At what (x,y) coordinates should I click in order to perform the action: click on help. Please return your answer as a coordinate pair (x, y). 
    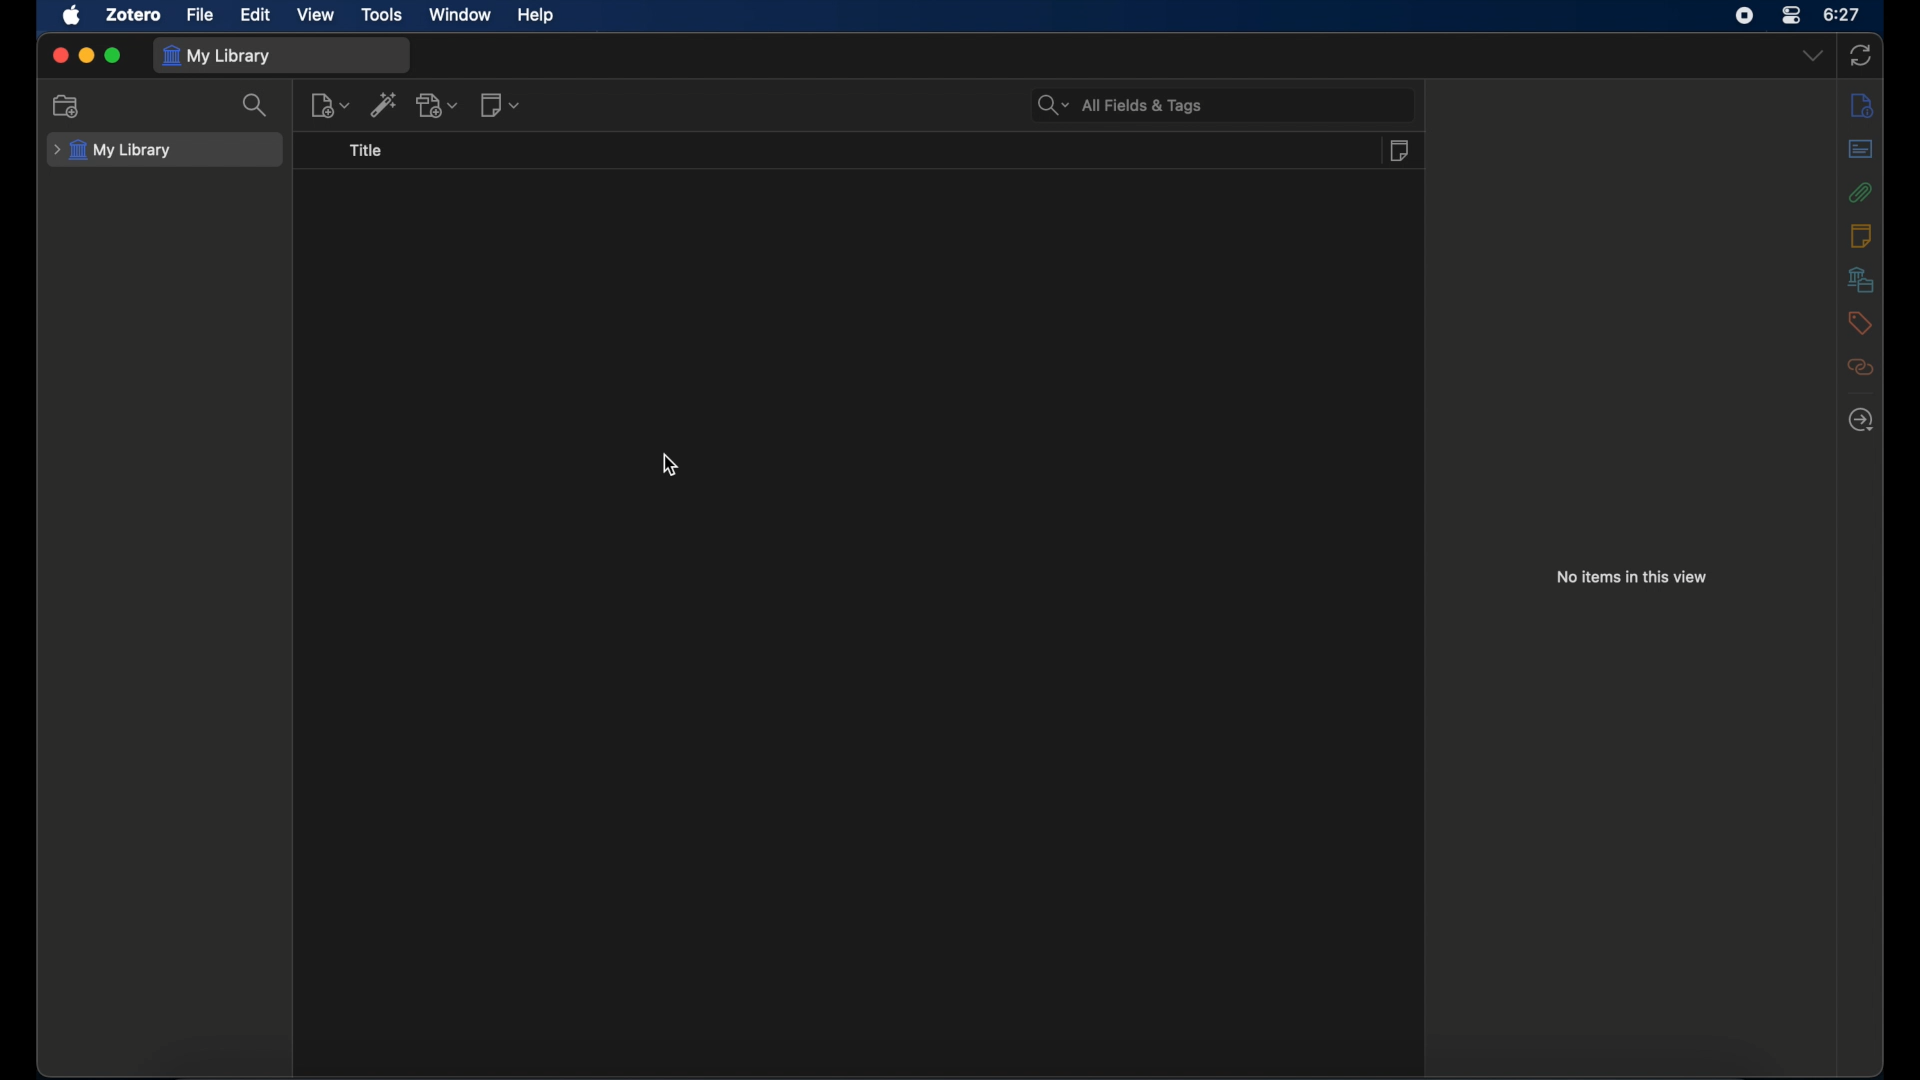
    Looking at the image, I should click on (536, 15).